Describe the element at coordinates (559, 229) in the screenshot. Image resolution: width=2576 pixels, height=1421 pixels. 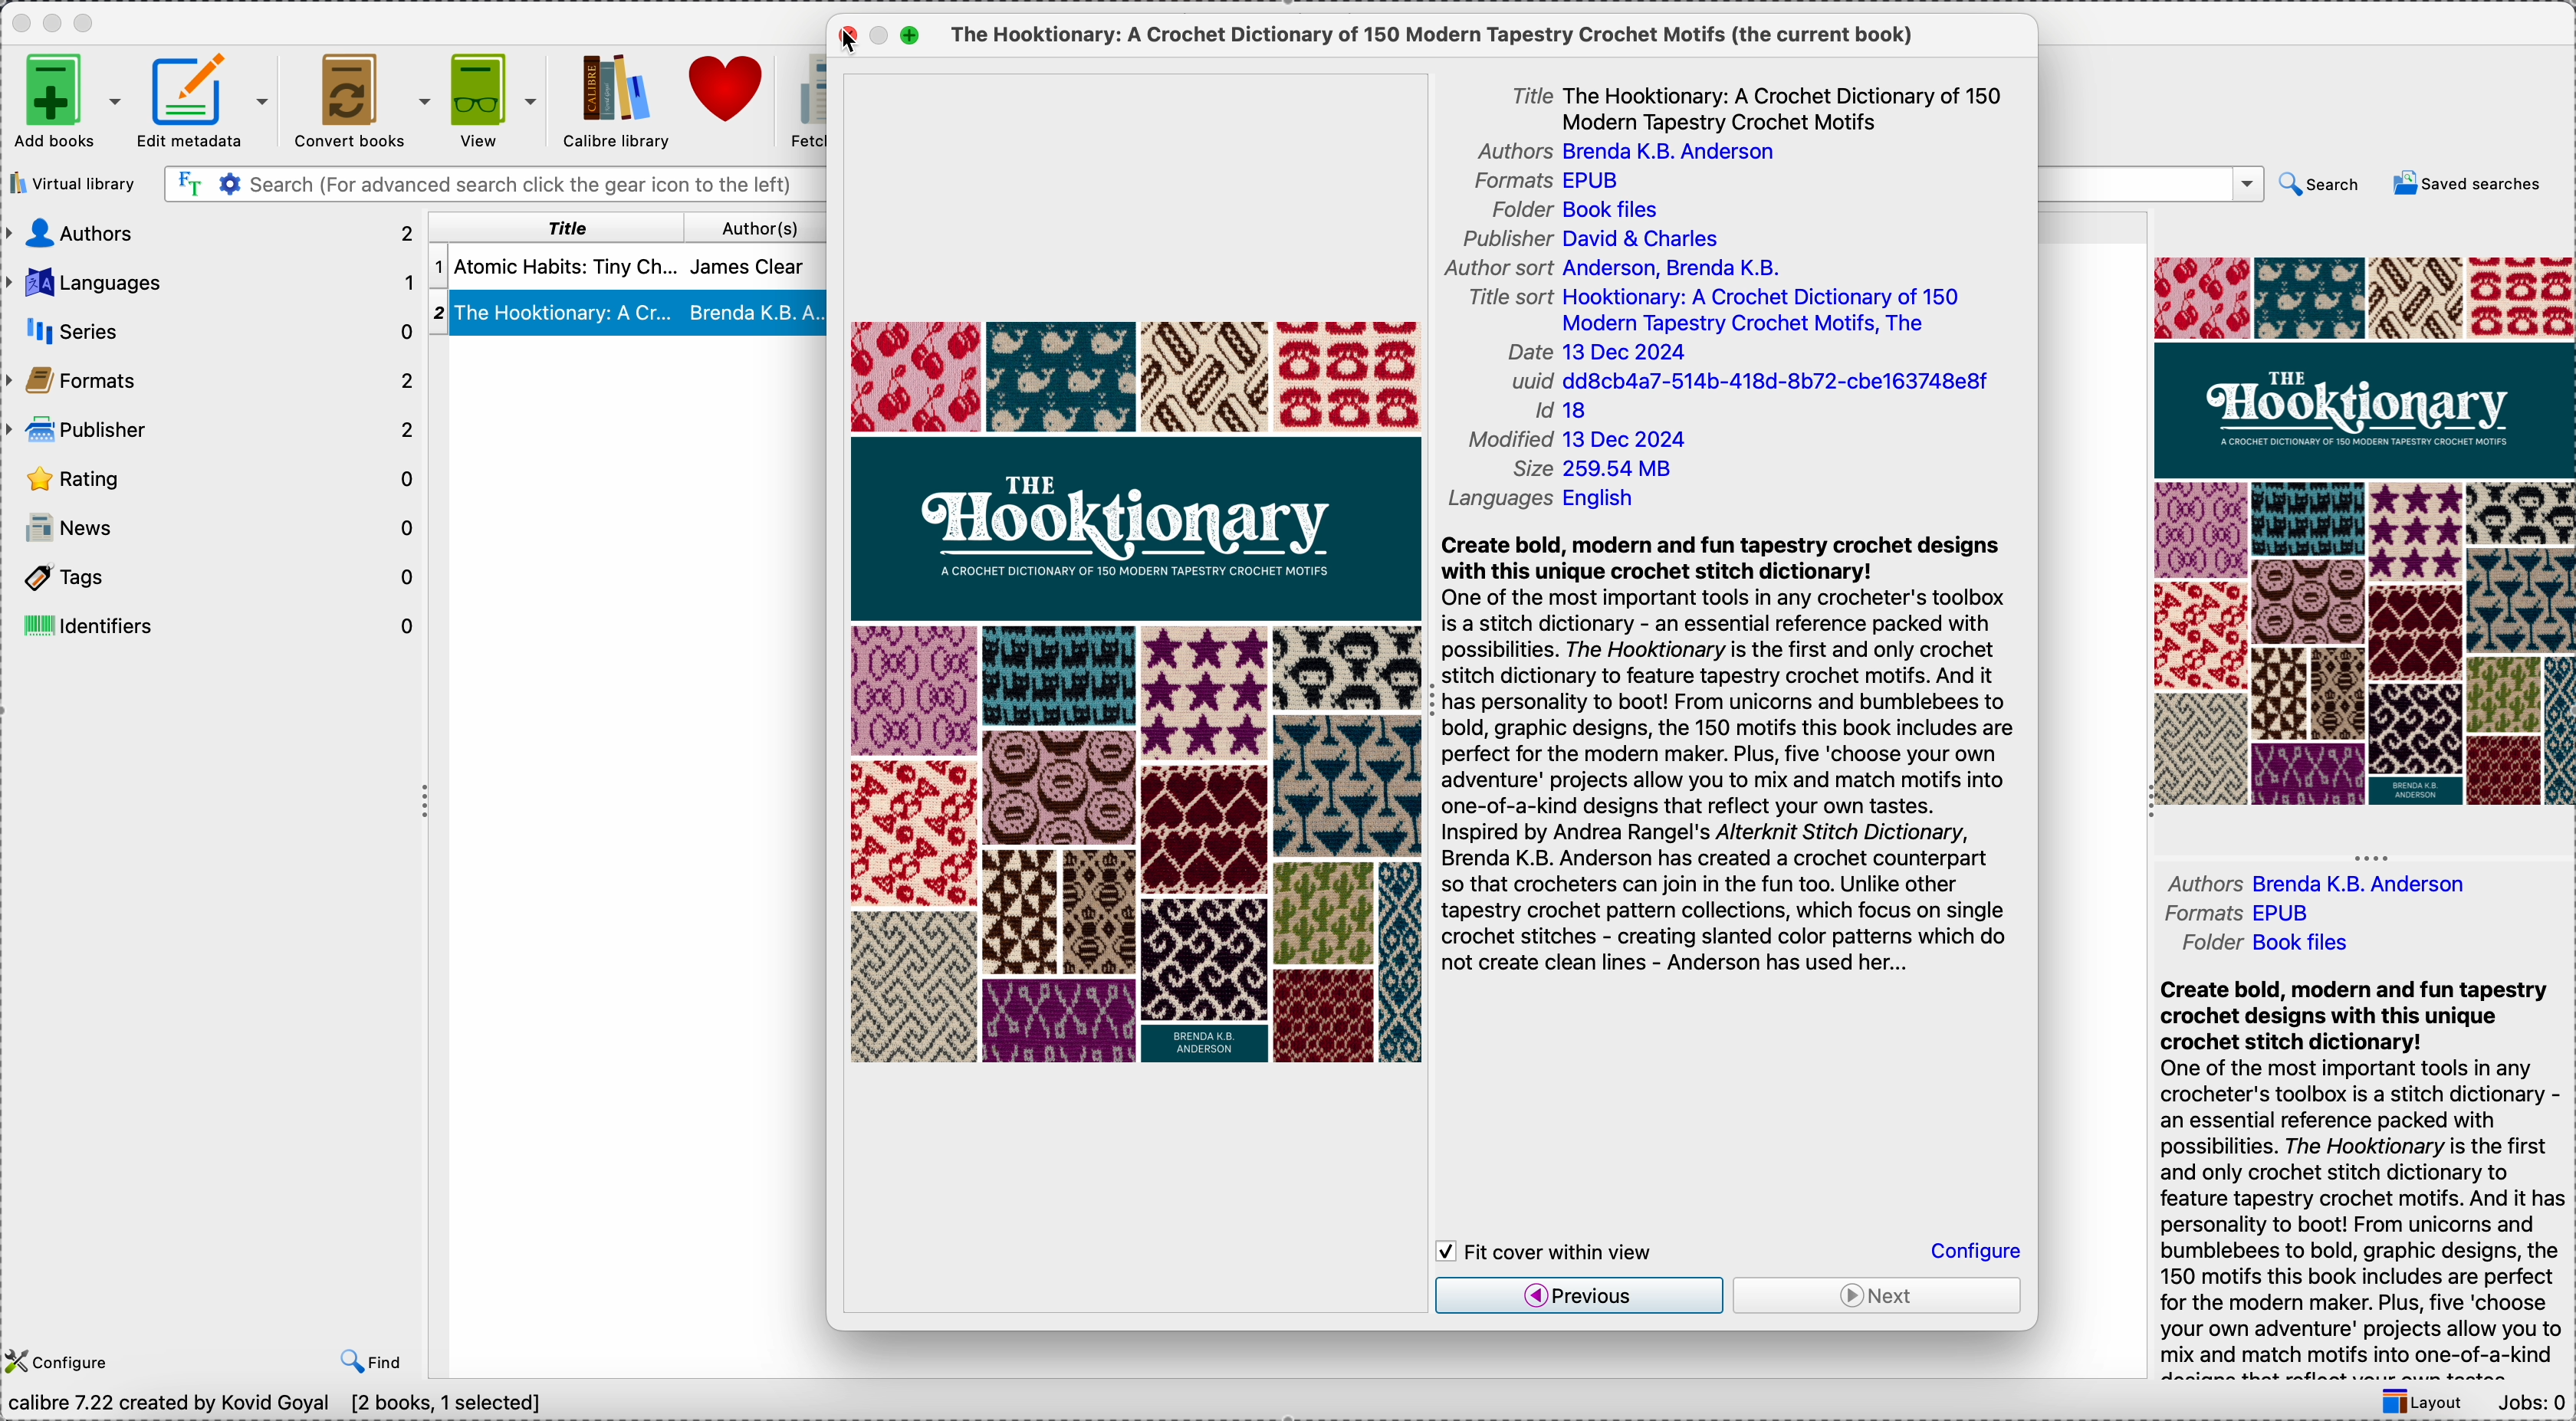
I see `title` at that location.